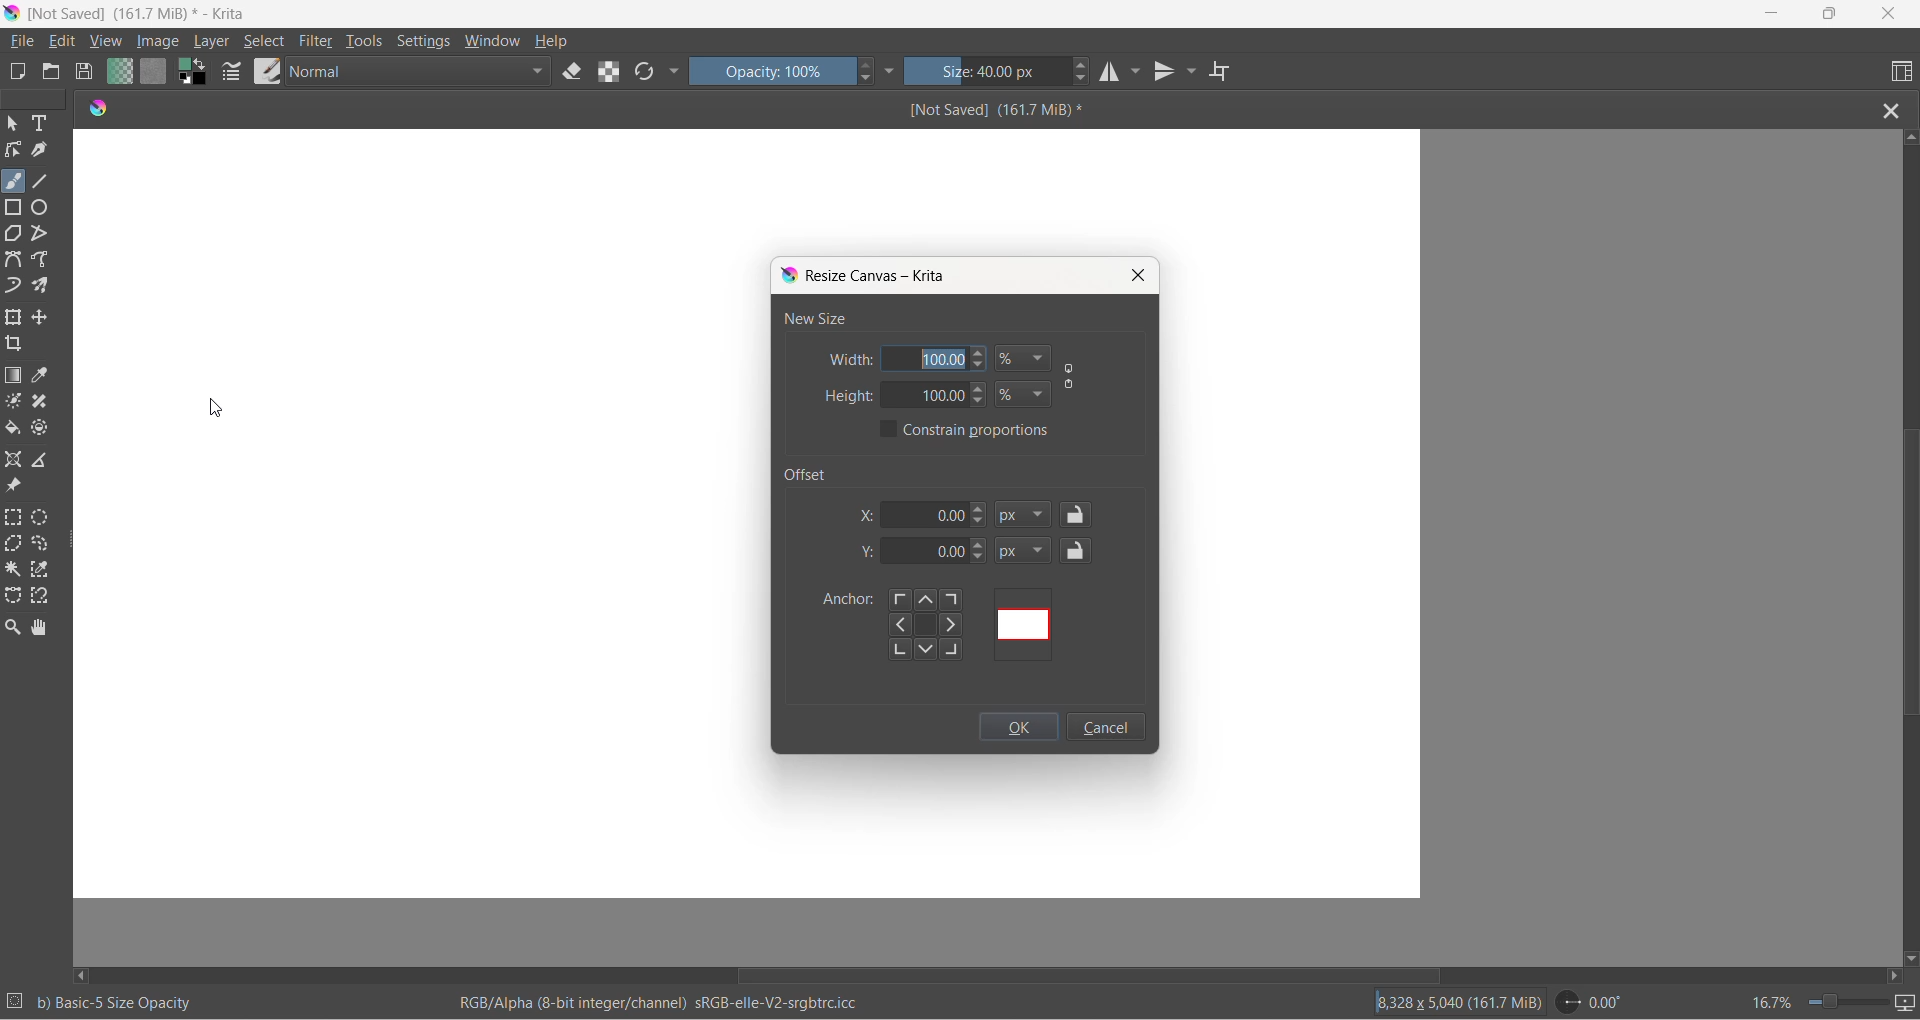 The width and height of the screenshot is (1920, 1020). Describe the element at coordinates (1228, 72) in the screenshot. I see `wrap around mode` at that location.